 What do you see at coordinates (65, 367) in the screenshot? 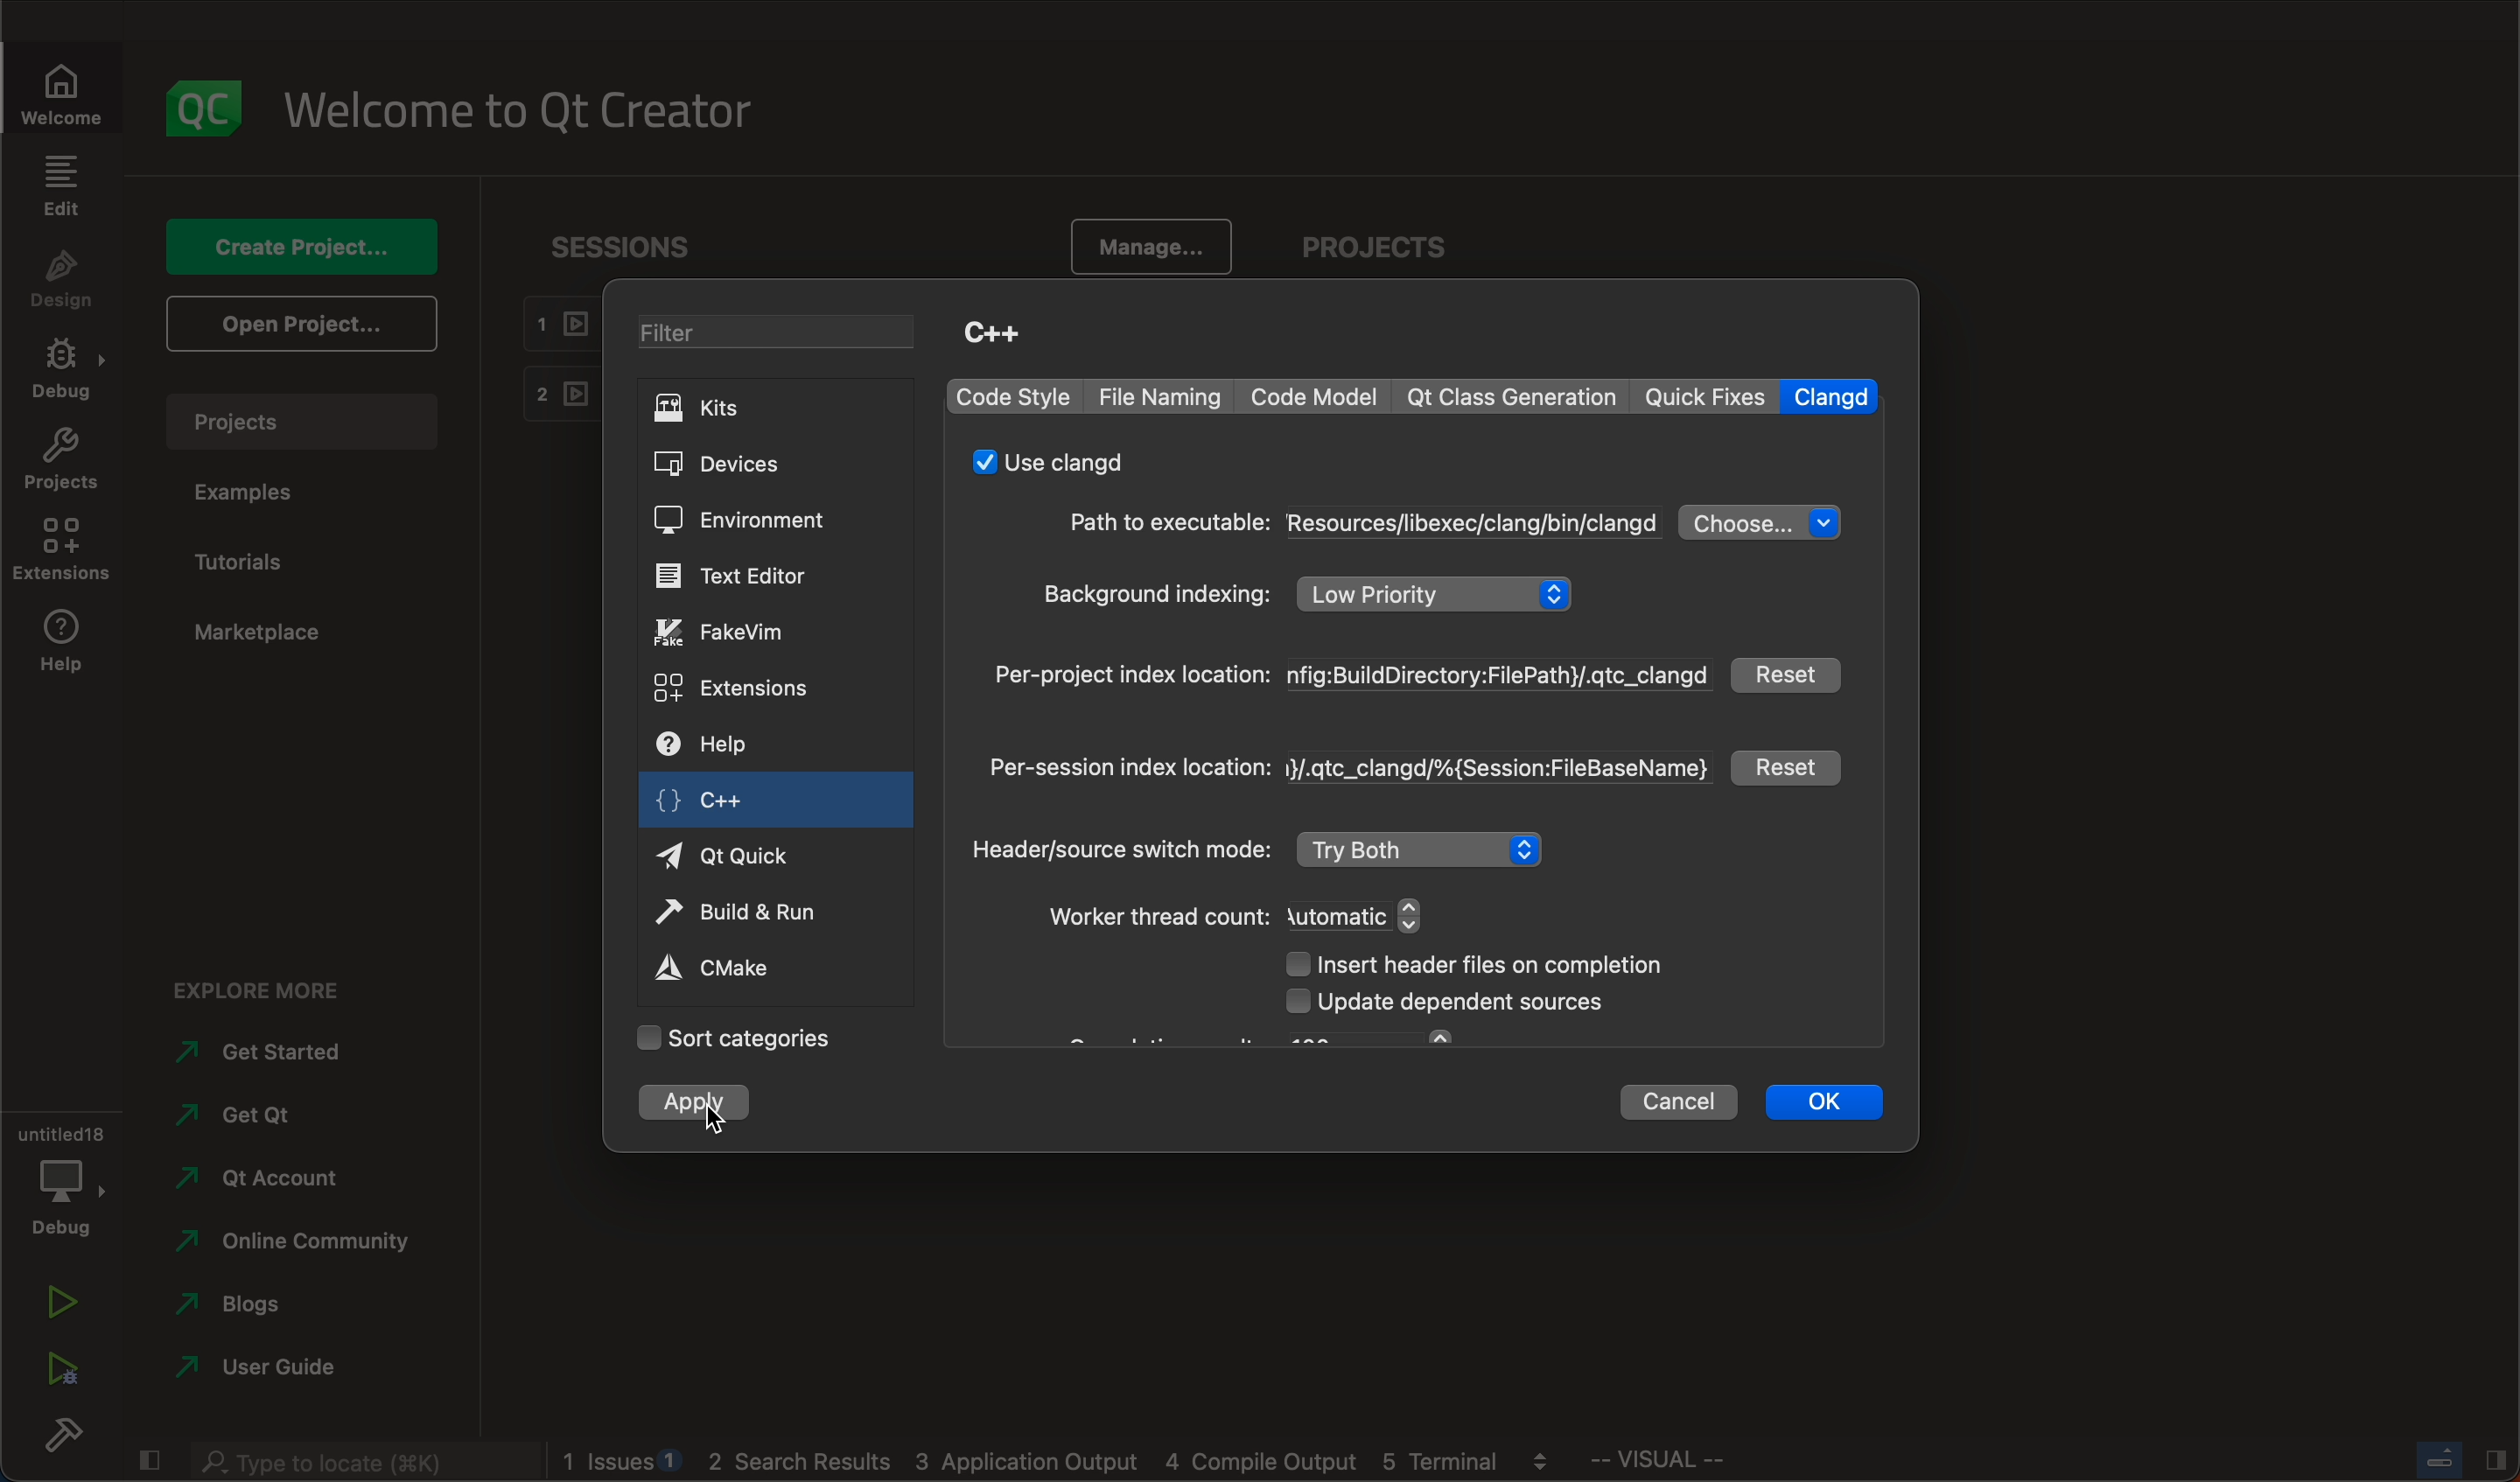
I see `debug` at bounding box center [65, 367].